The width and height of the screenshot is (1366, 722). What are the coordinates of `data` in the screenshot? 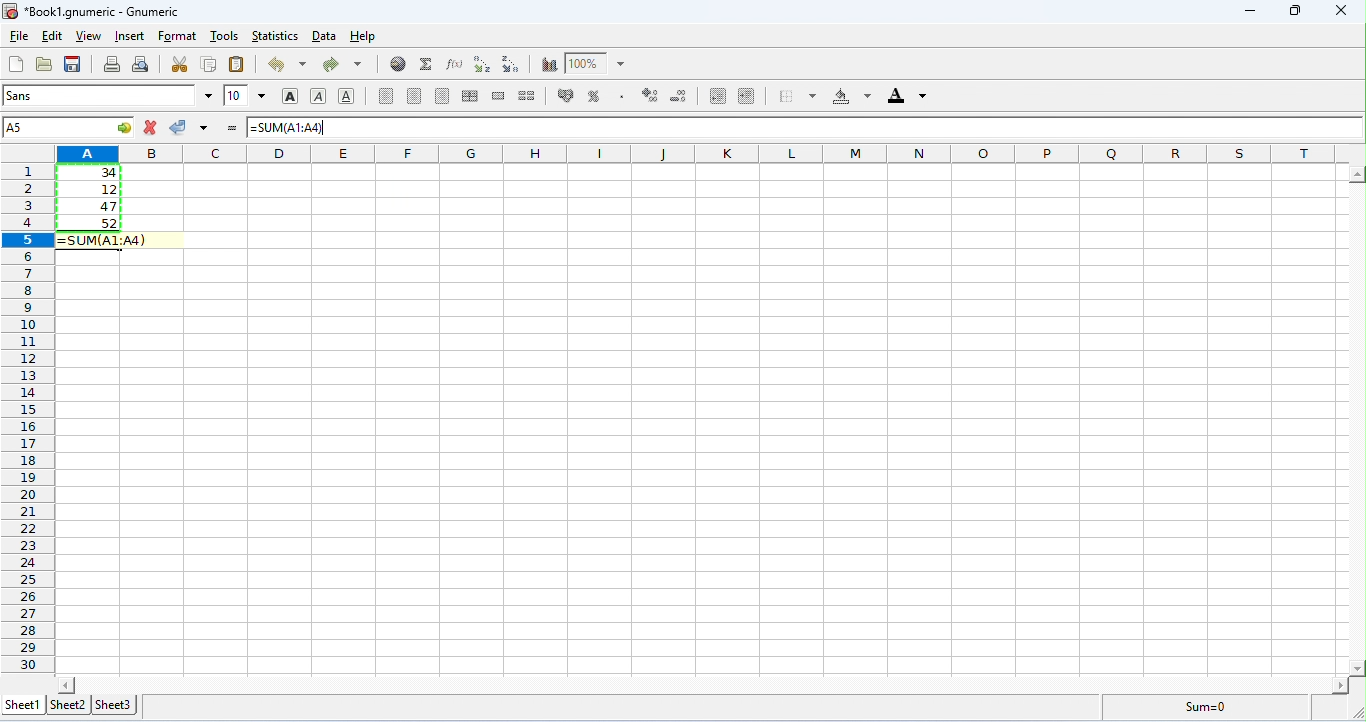 It's located at (326, 36).